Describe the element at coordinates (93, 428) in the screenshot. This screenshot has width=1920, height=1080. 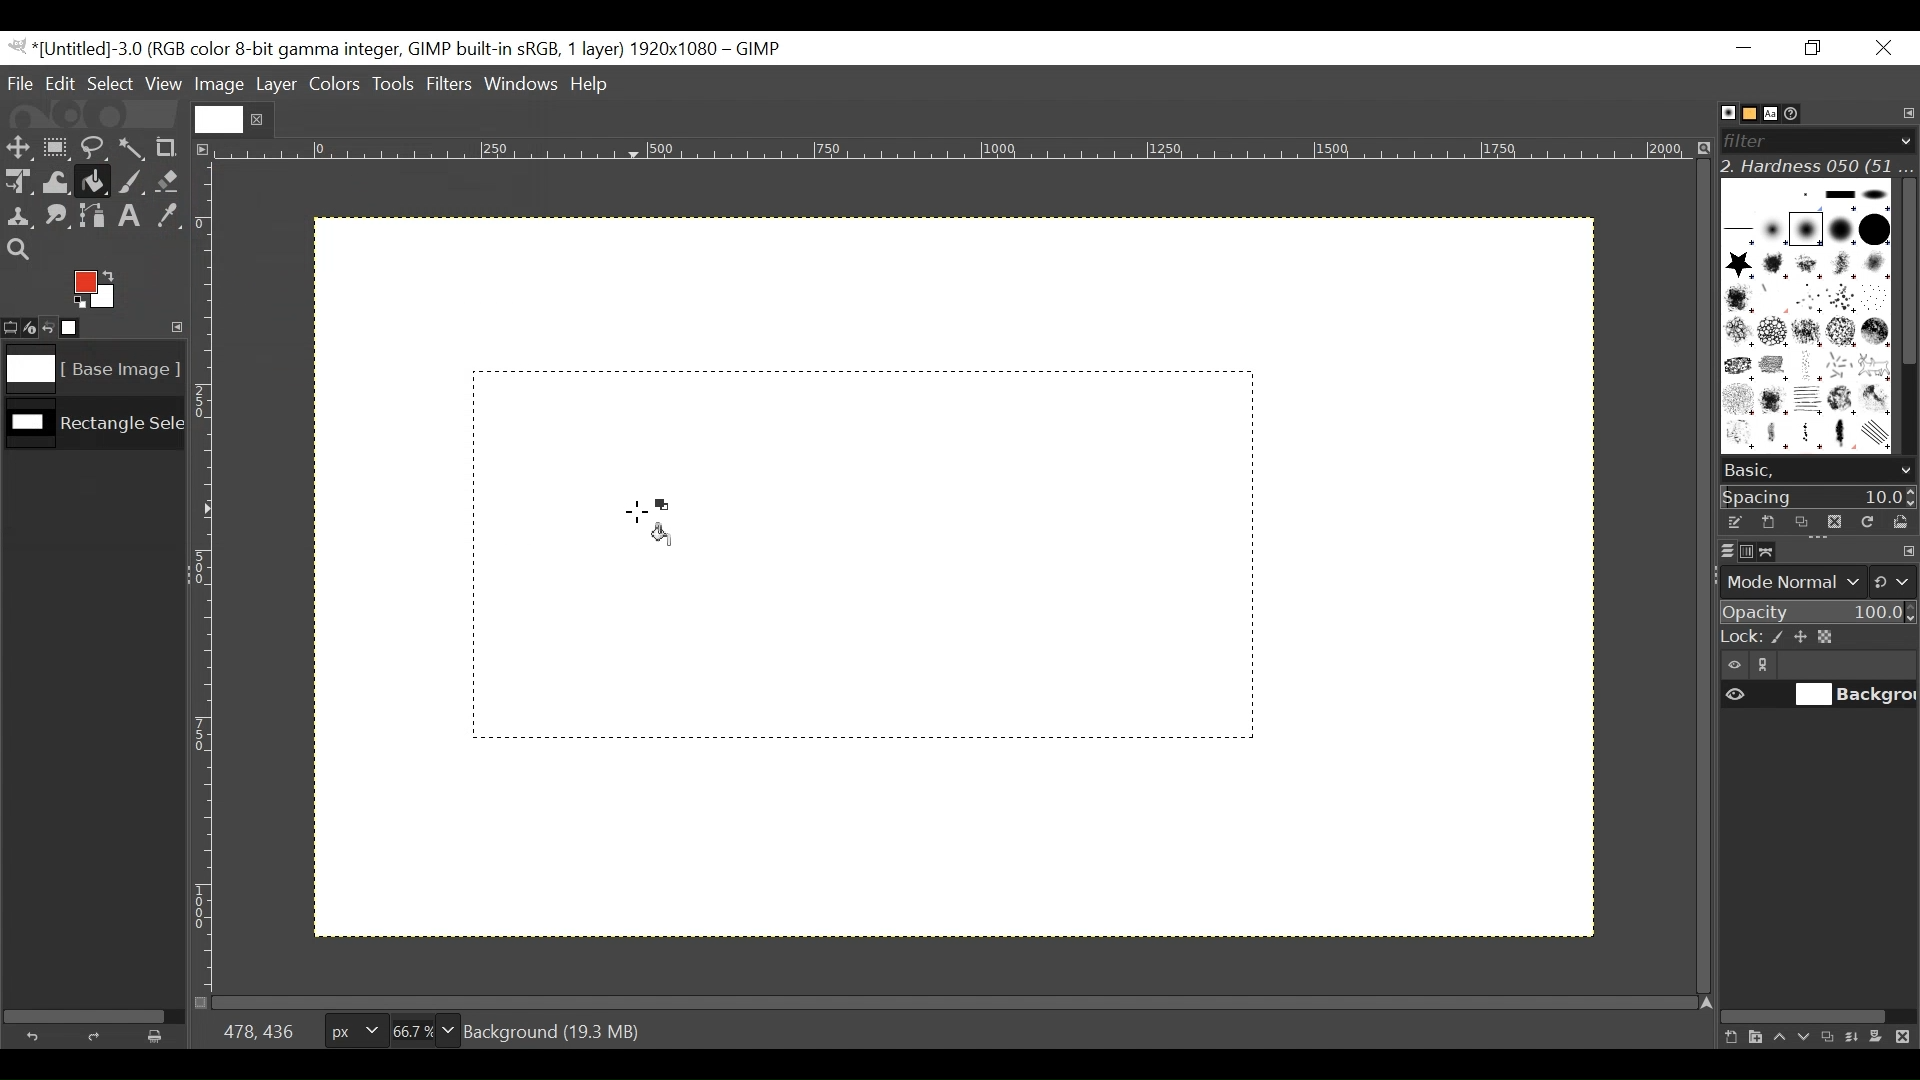
I see `Image` at that location.